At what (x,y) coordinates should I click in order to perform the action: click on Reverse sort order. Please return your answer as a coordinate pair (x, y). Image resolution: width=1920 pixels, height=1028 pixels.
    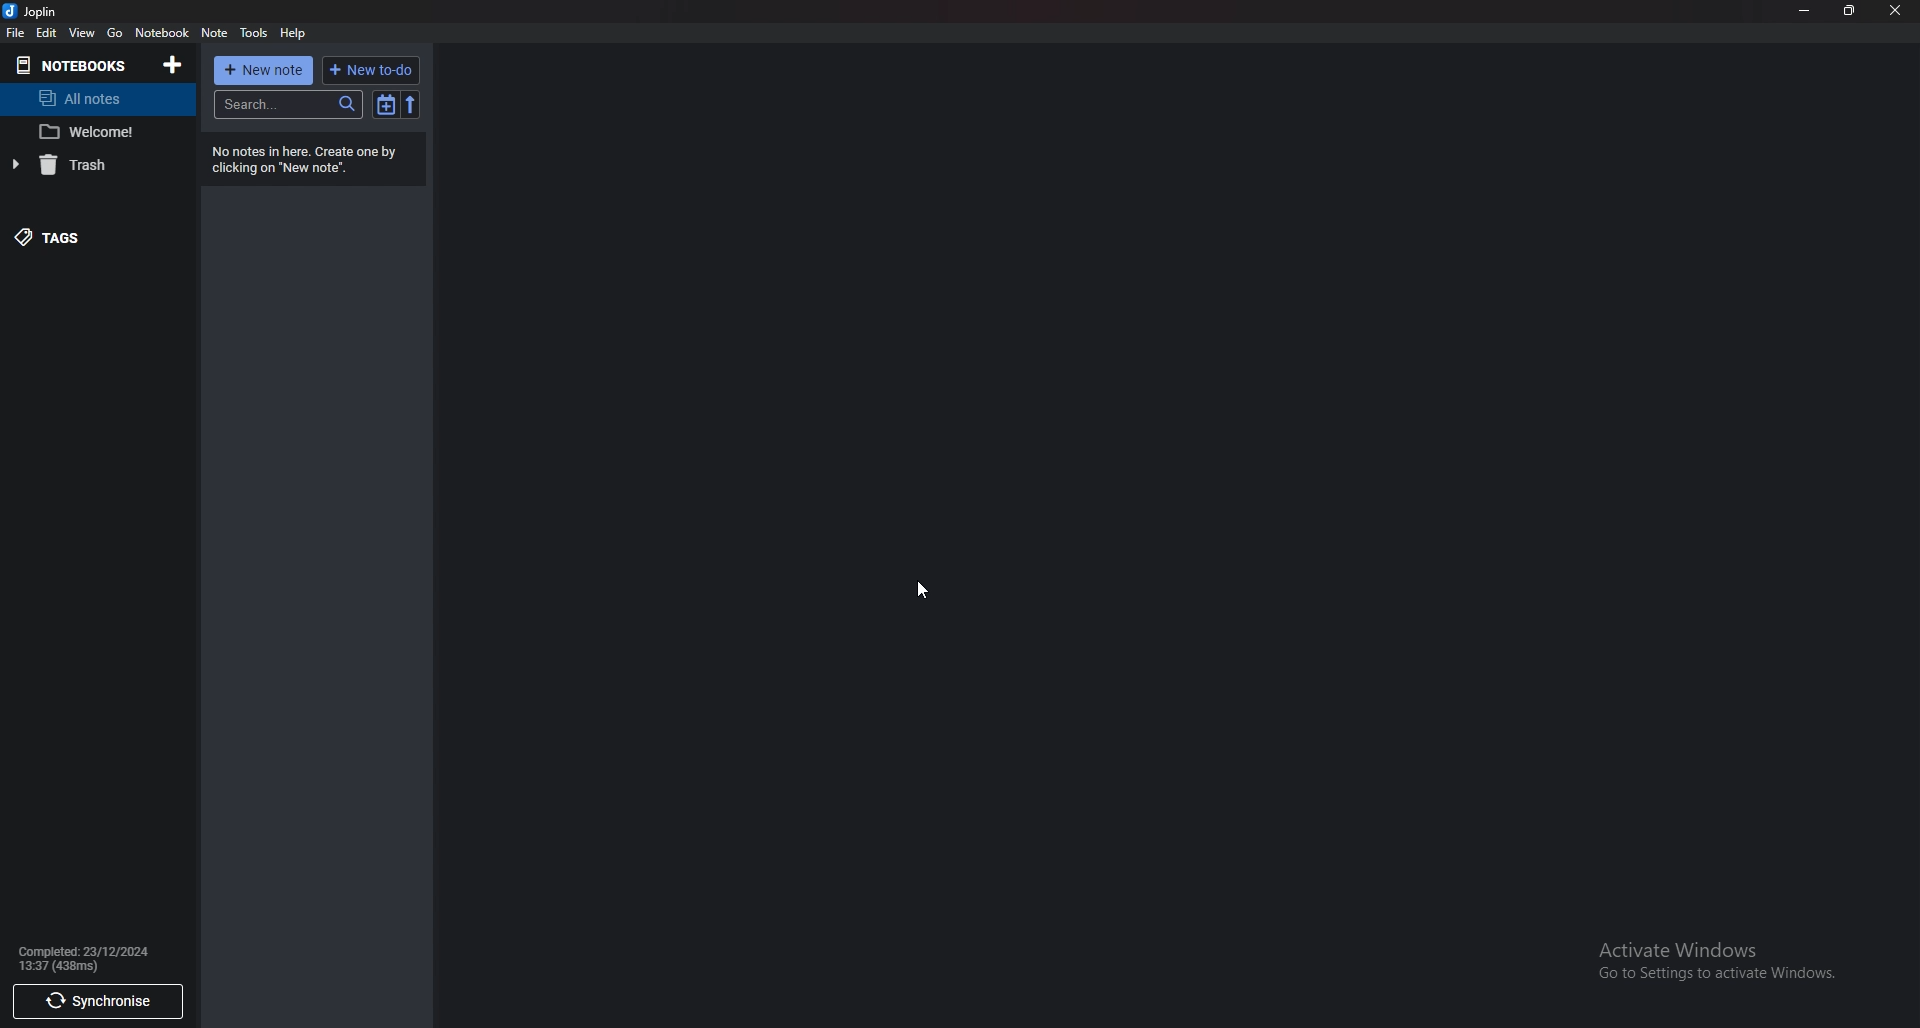
    Looking at the image, I should click on (414, 104).